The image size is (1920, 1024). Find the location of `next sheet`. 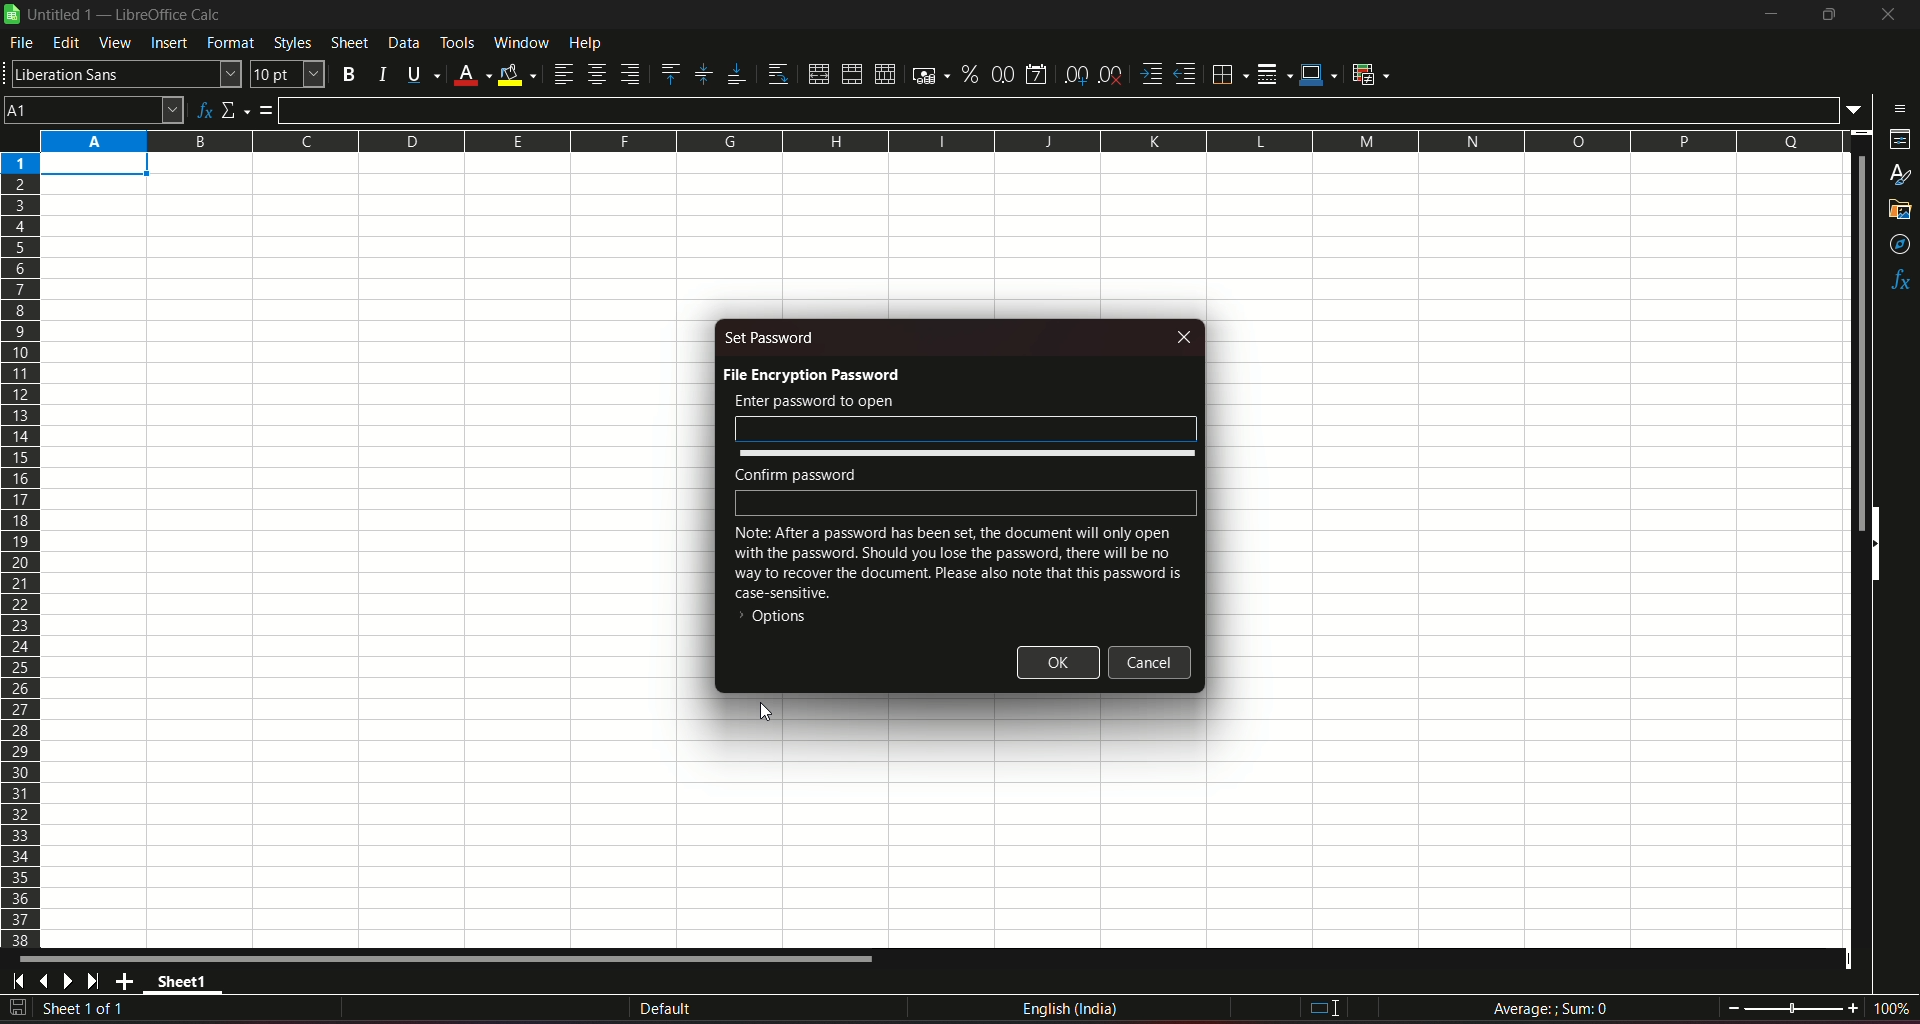

next sheet is located at coordinates (72, 982).